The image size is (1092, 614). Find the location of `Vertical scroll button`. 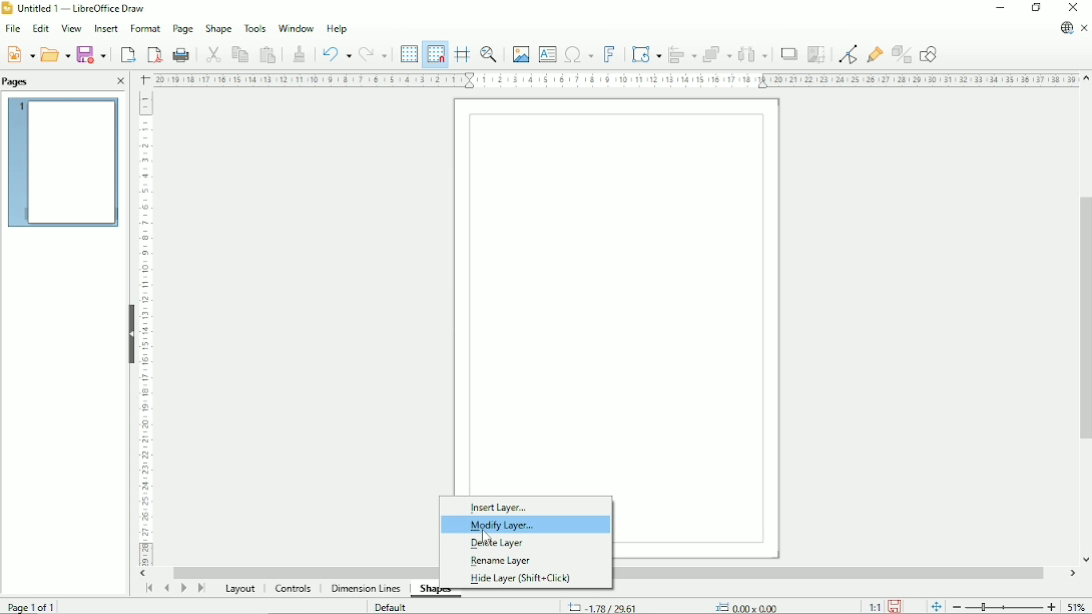

Vertical scroll button is located at coordinates (1085, 79).